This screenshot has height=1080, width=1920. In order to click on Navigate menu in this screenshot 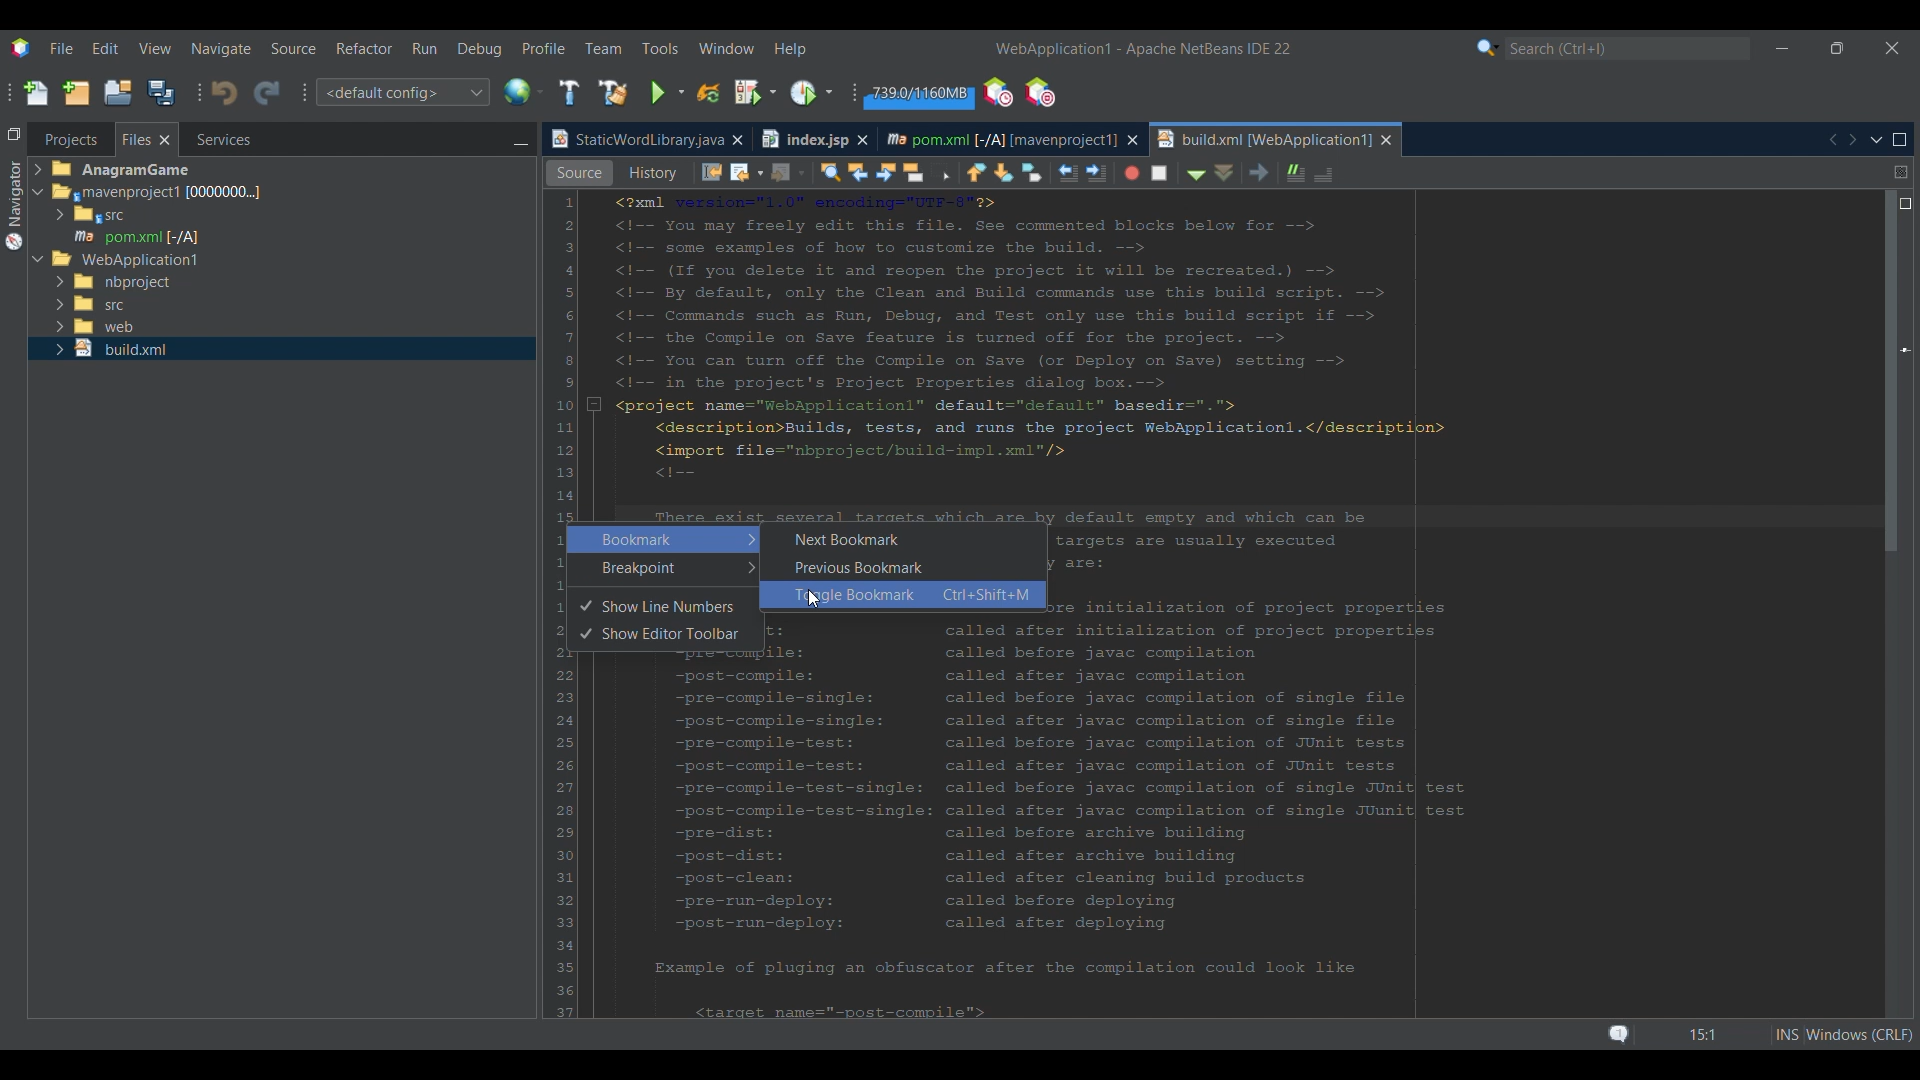, I will do `click(221, 49)`.